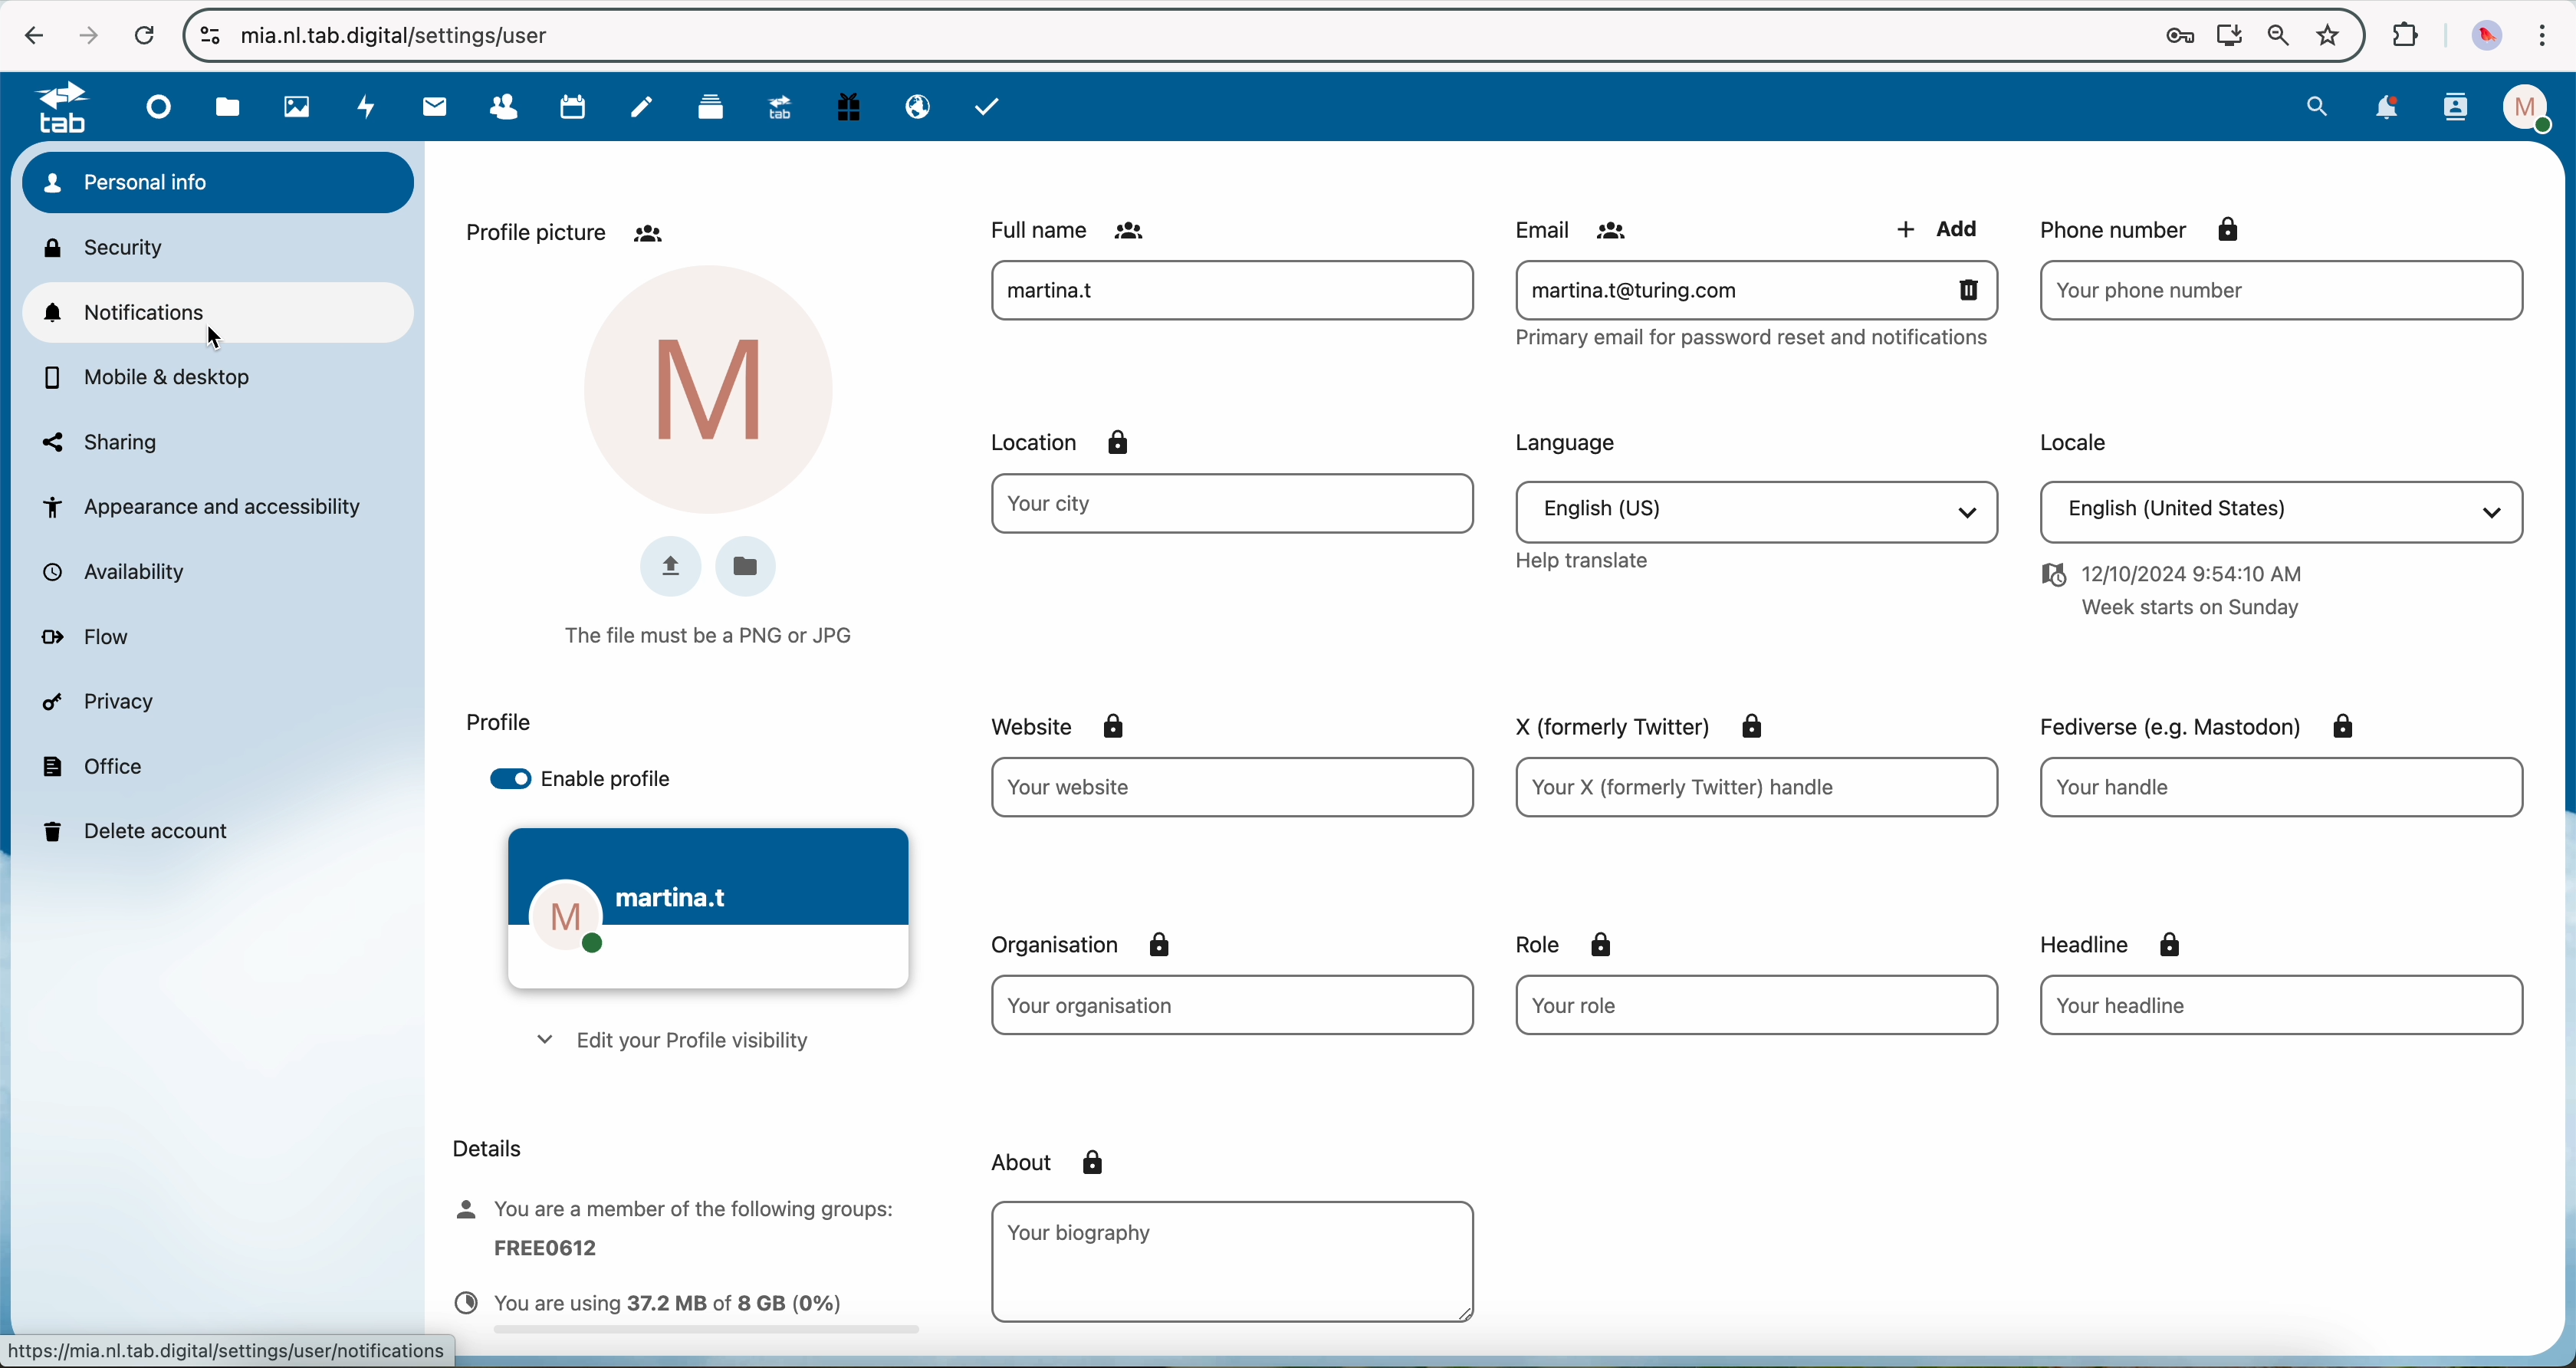 This screenshot has width=2576, height=1368. I want to click on Install NExtcloud, so click(2223, 34).